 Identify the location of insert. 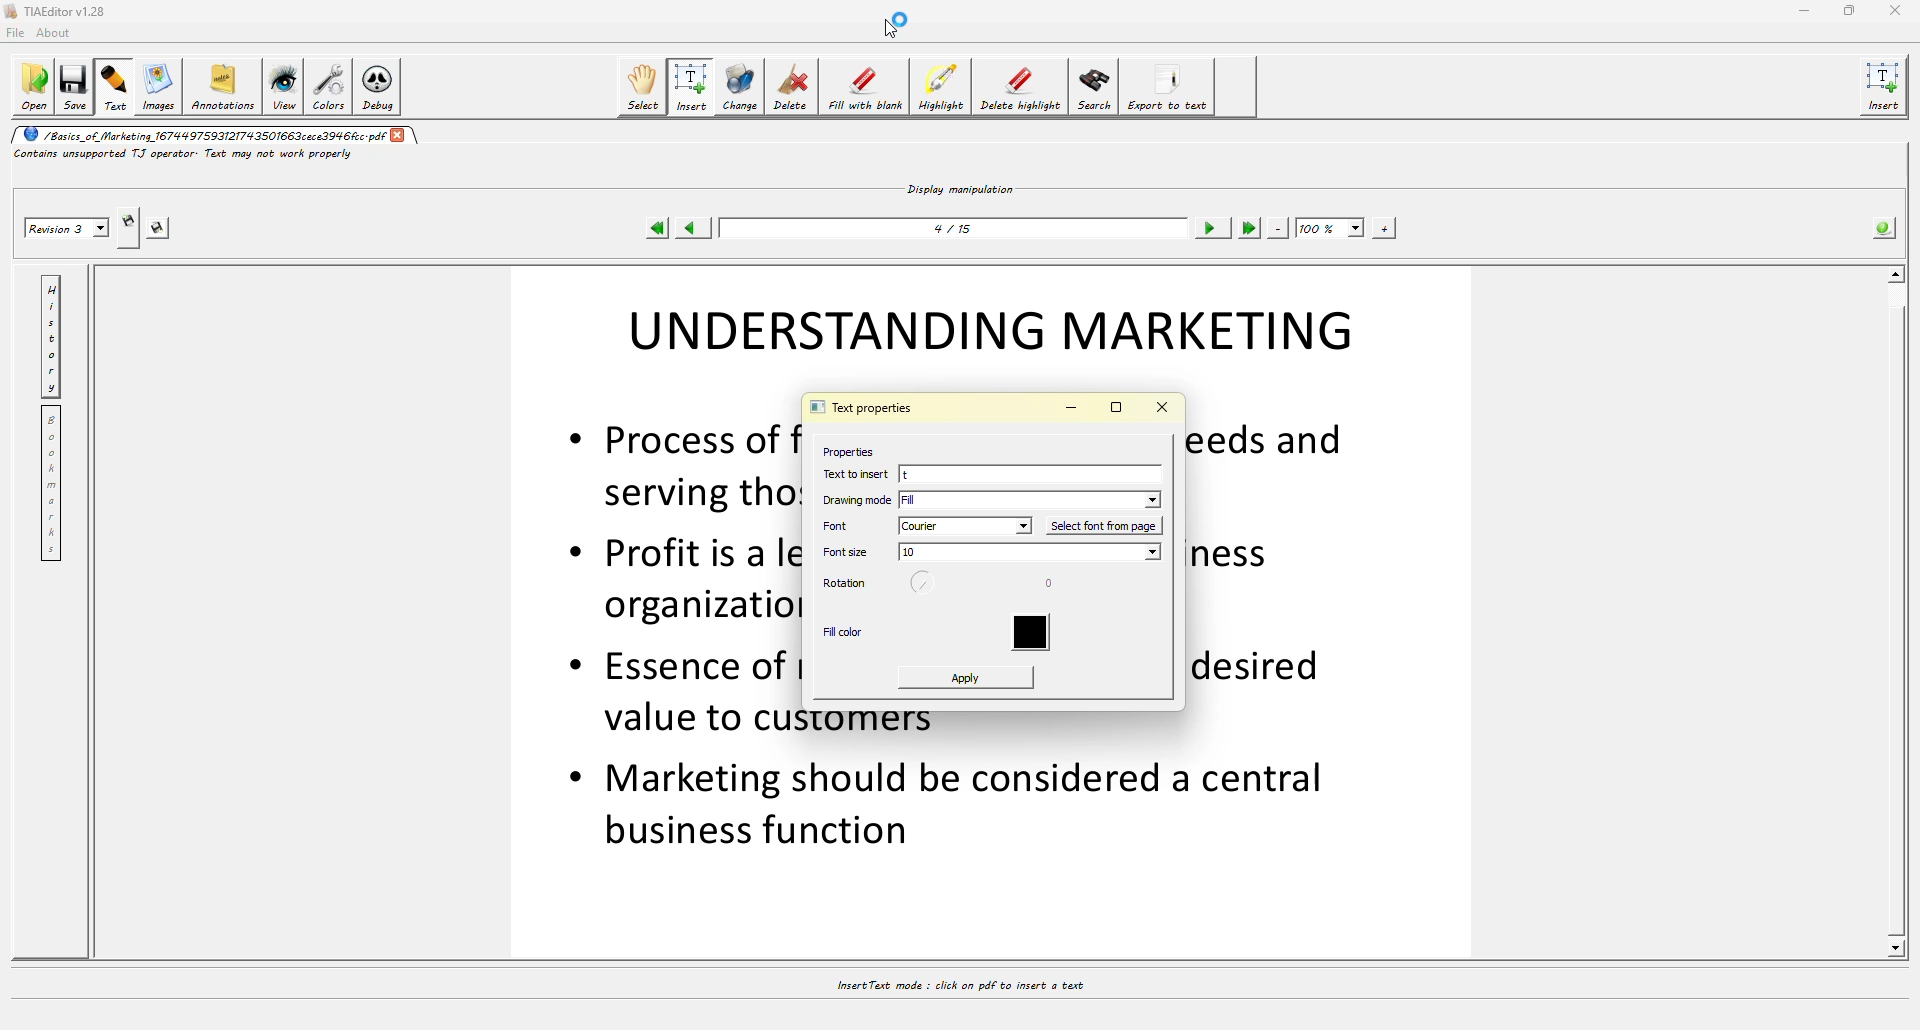
(1886, 87).